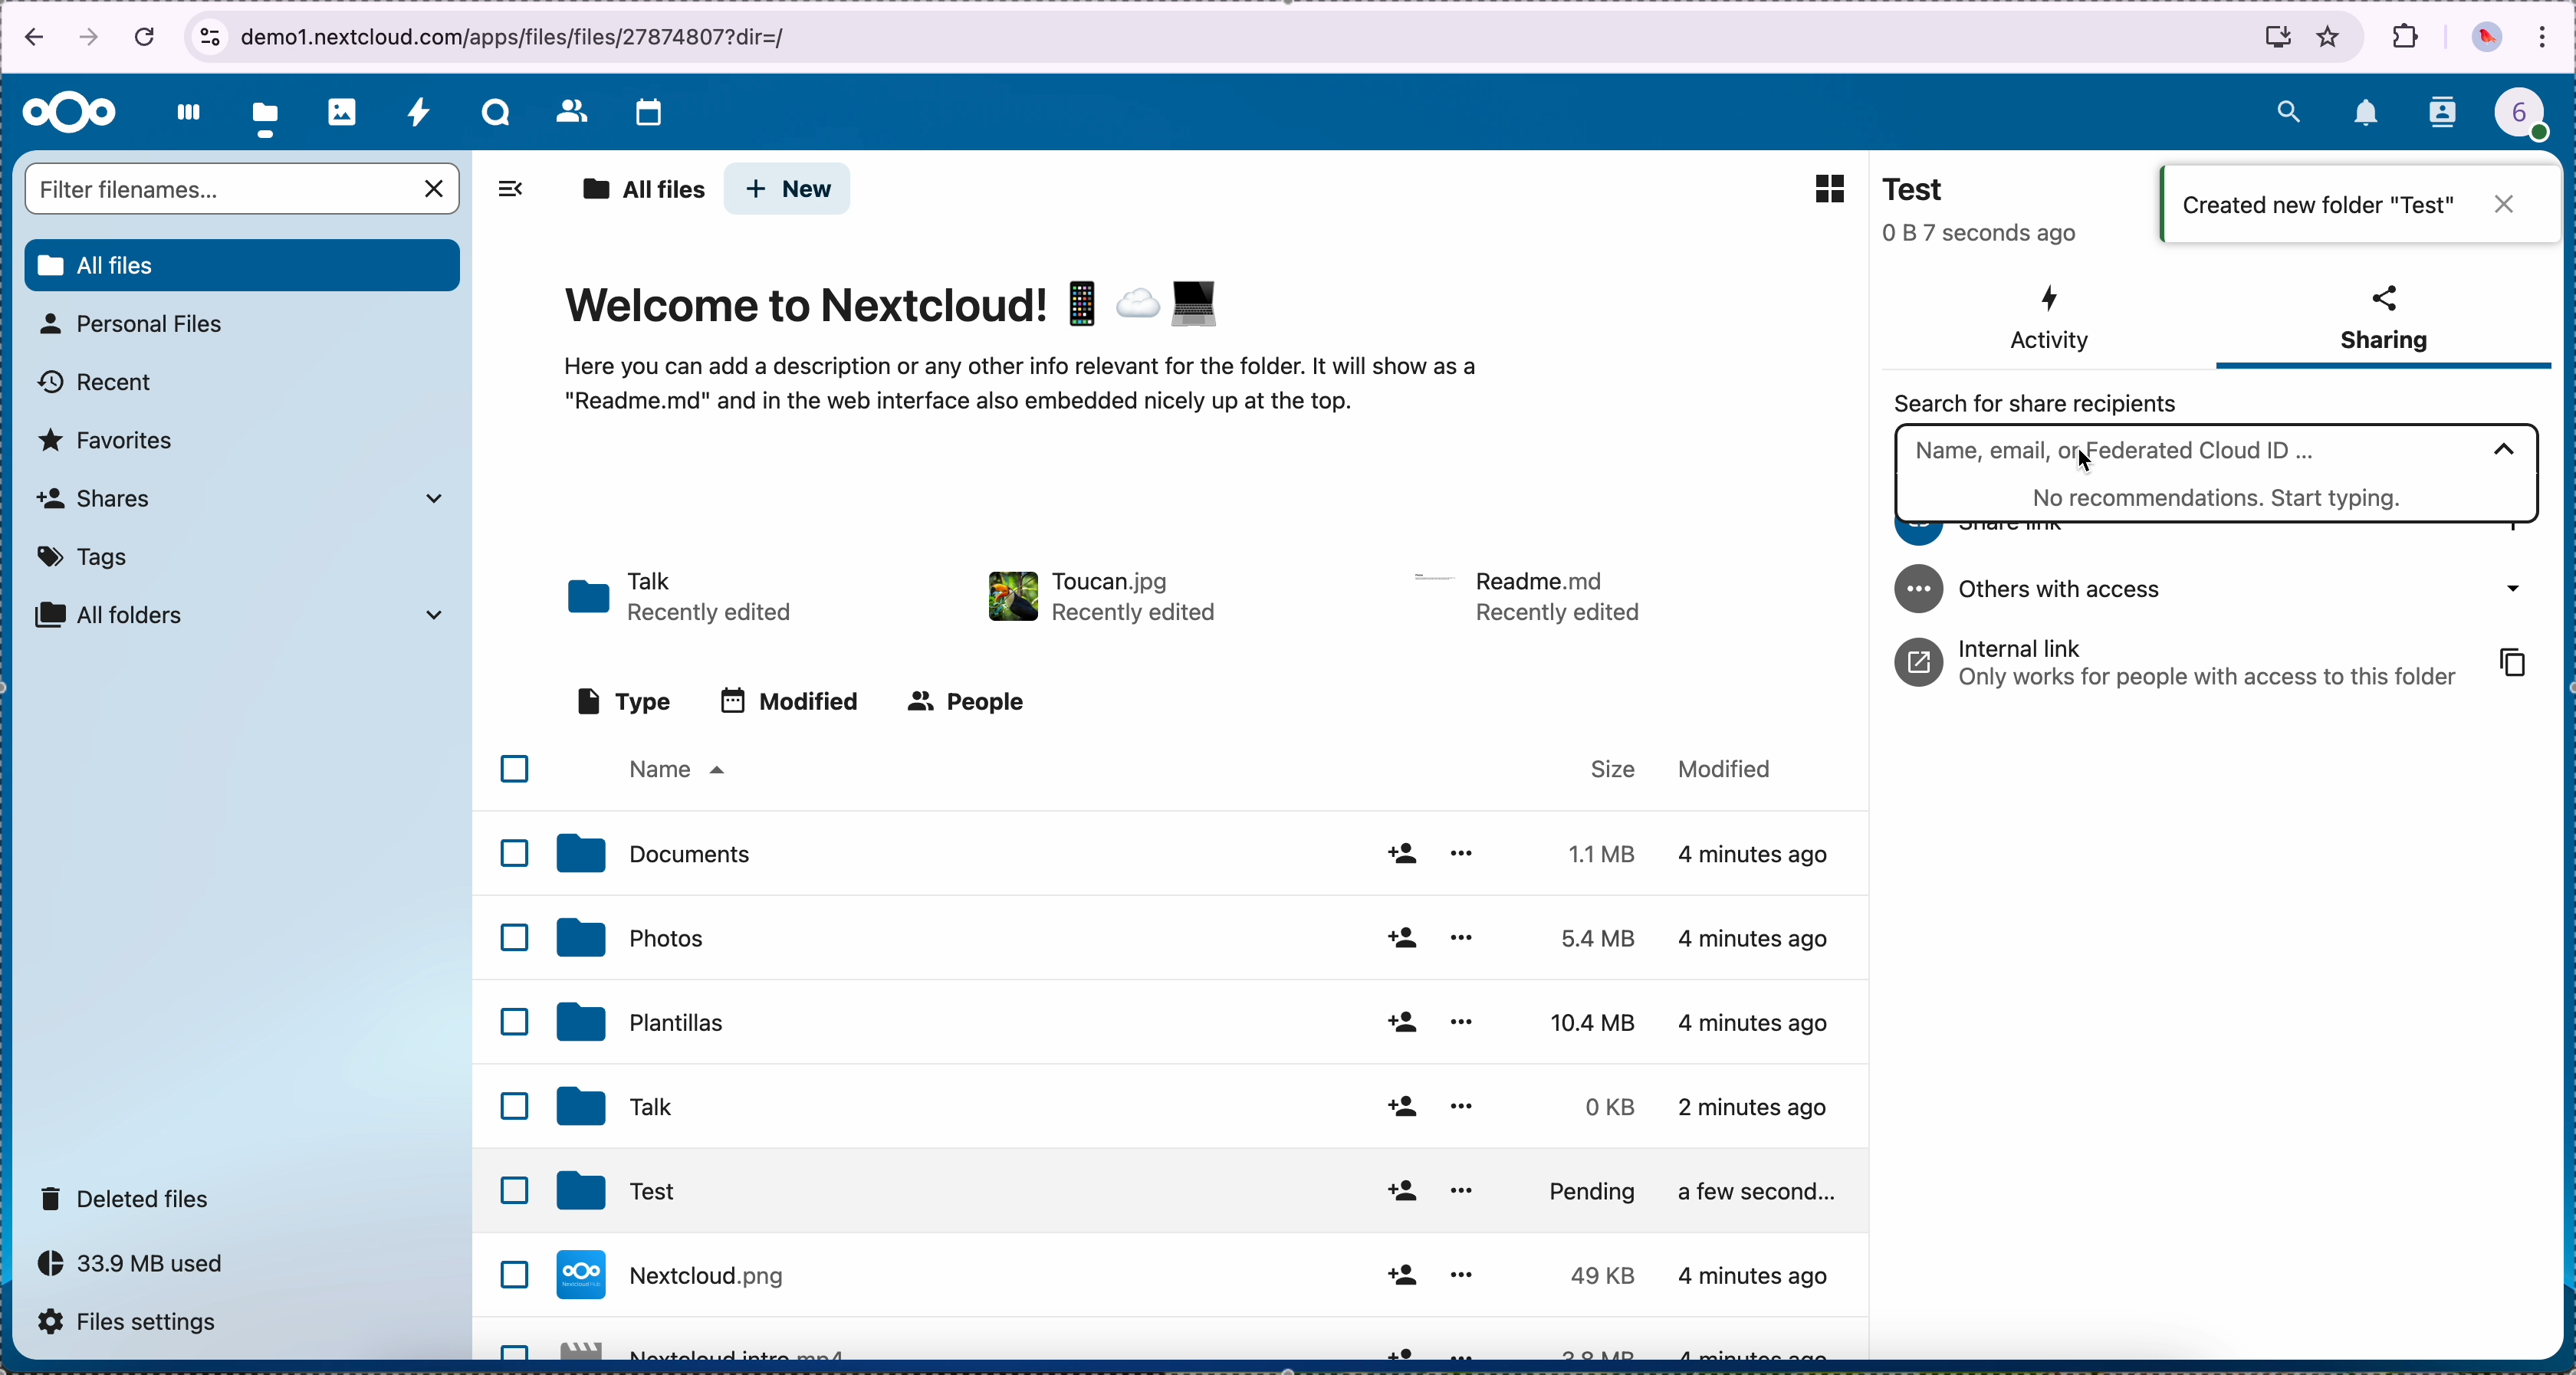  What do you see at coordinates (496, 112) in the screenshot?
I see `talk` at bounding box center [496, 112].